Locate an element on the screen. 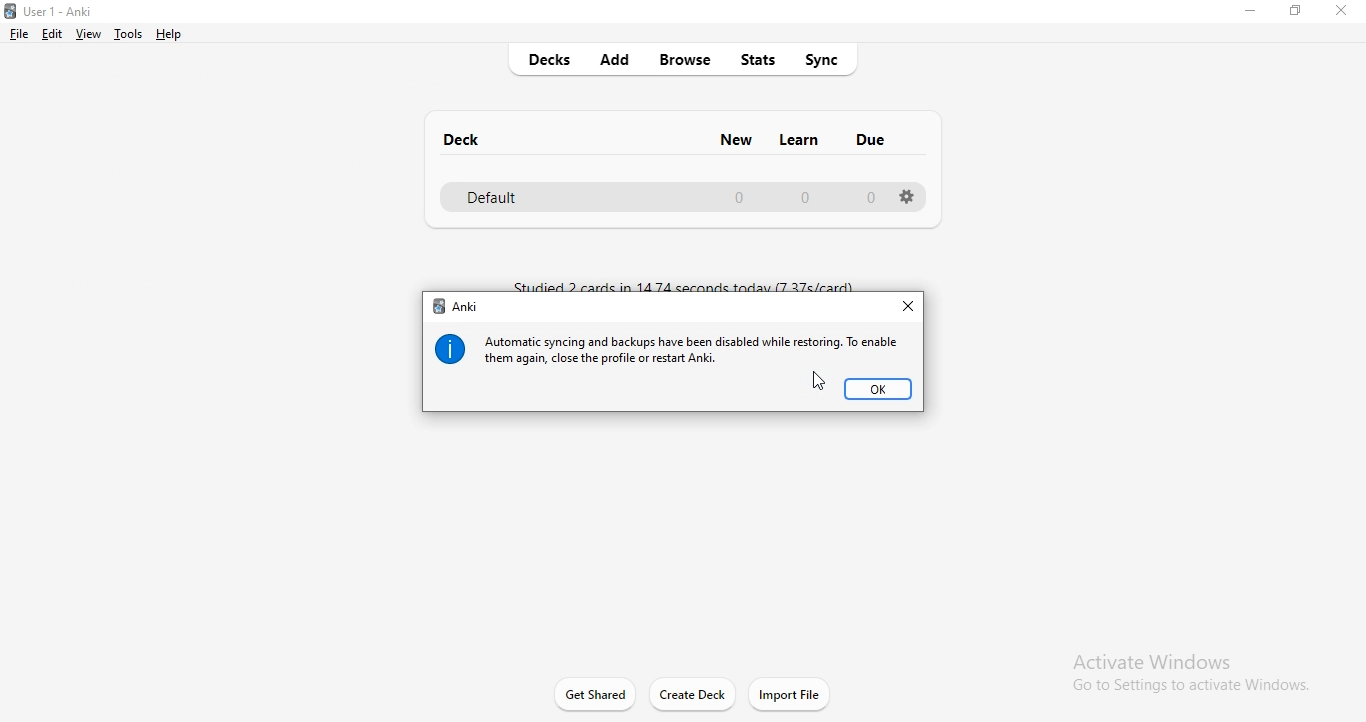 This screenshot has width=1366, height=722. ok is located at coordinates (874, 389).